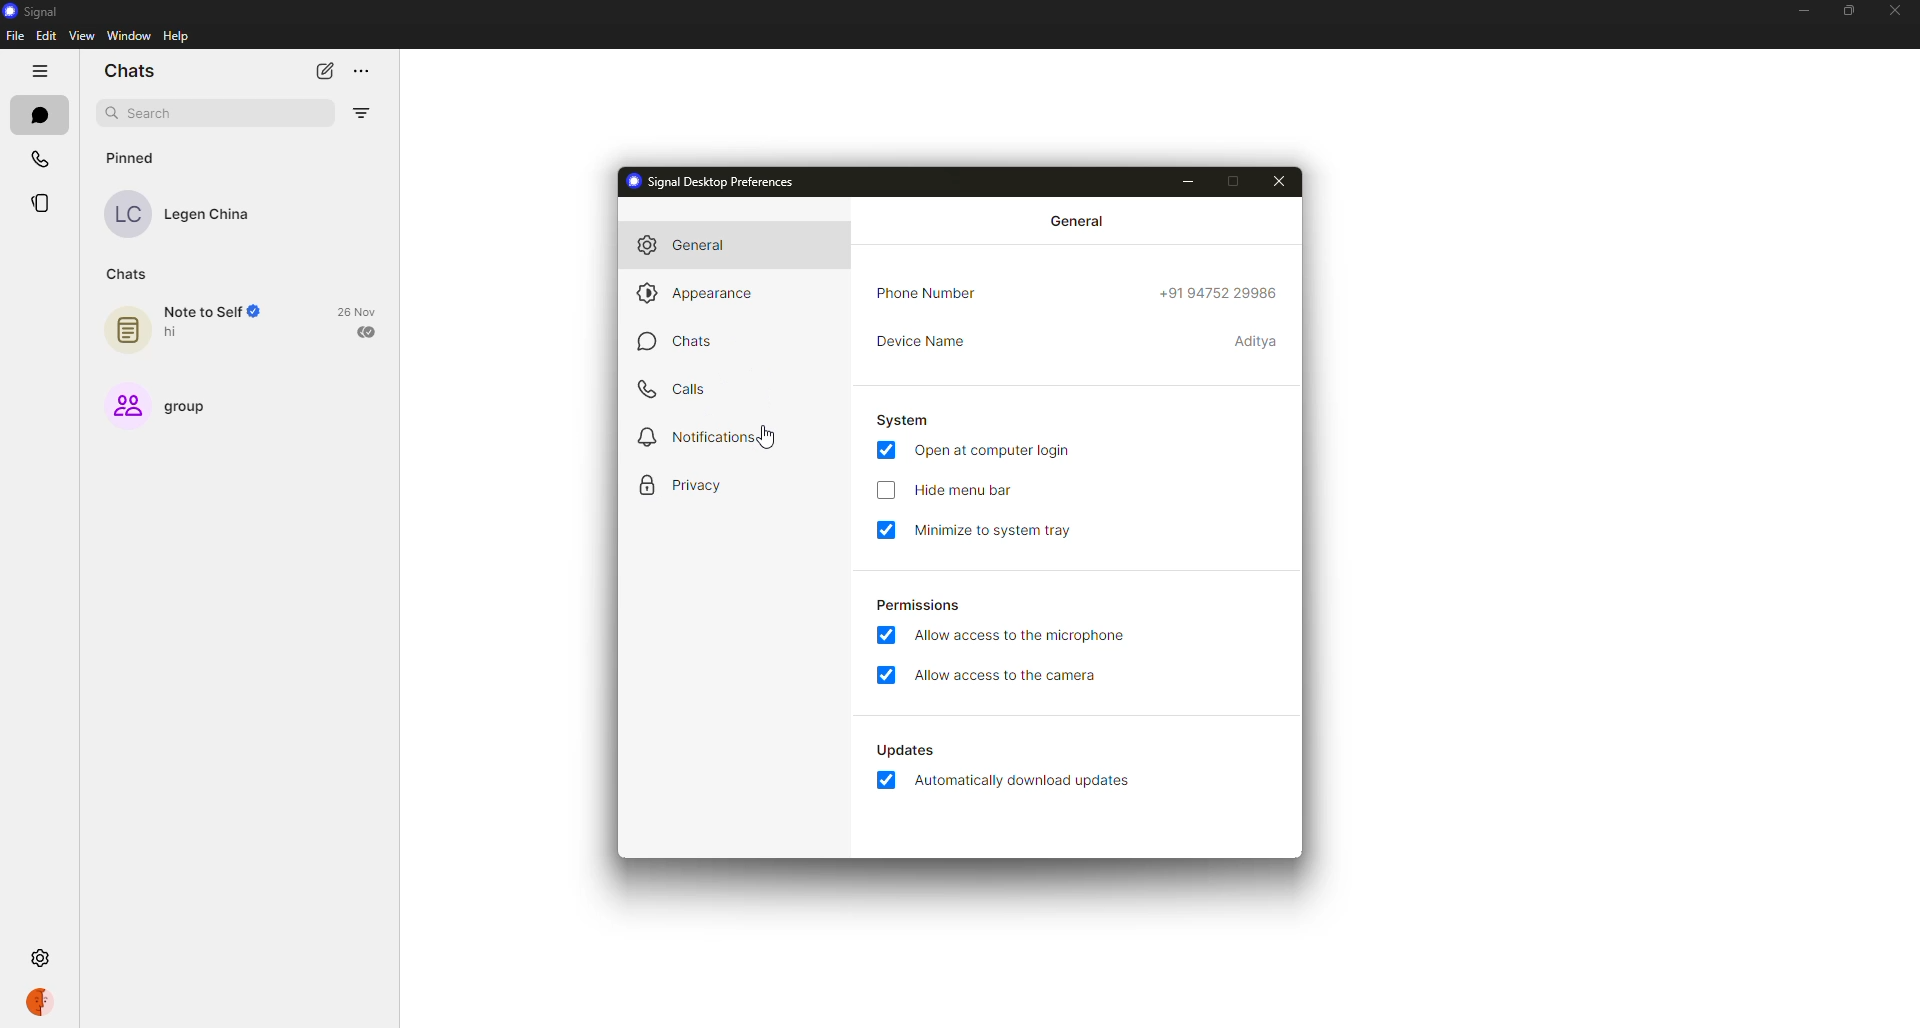  Describe the element at coordinates (84, 38) in the screenshot. I see `view` at that location.